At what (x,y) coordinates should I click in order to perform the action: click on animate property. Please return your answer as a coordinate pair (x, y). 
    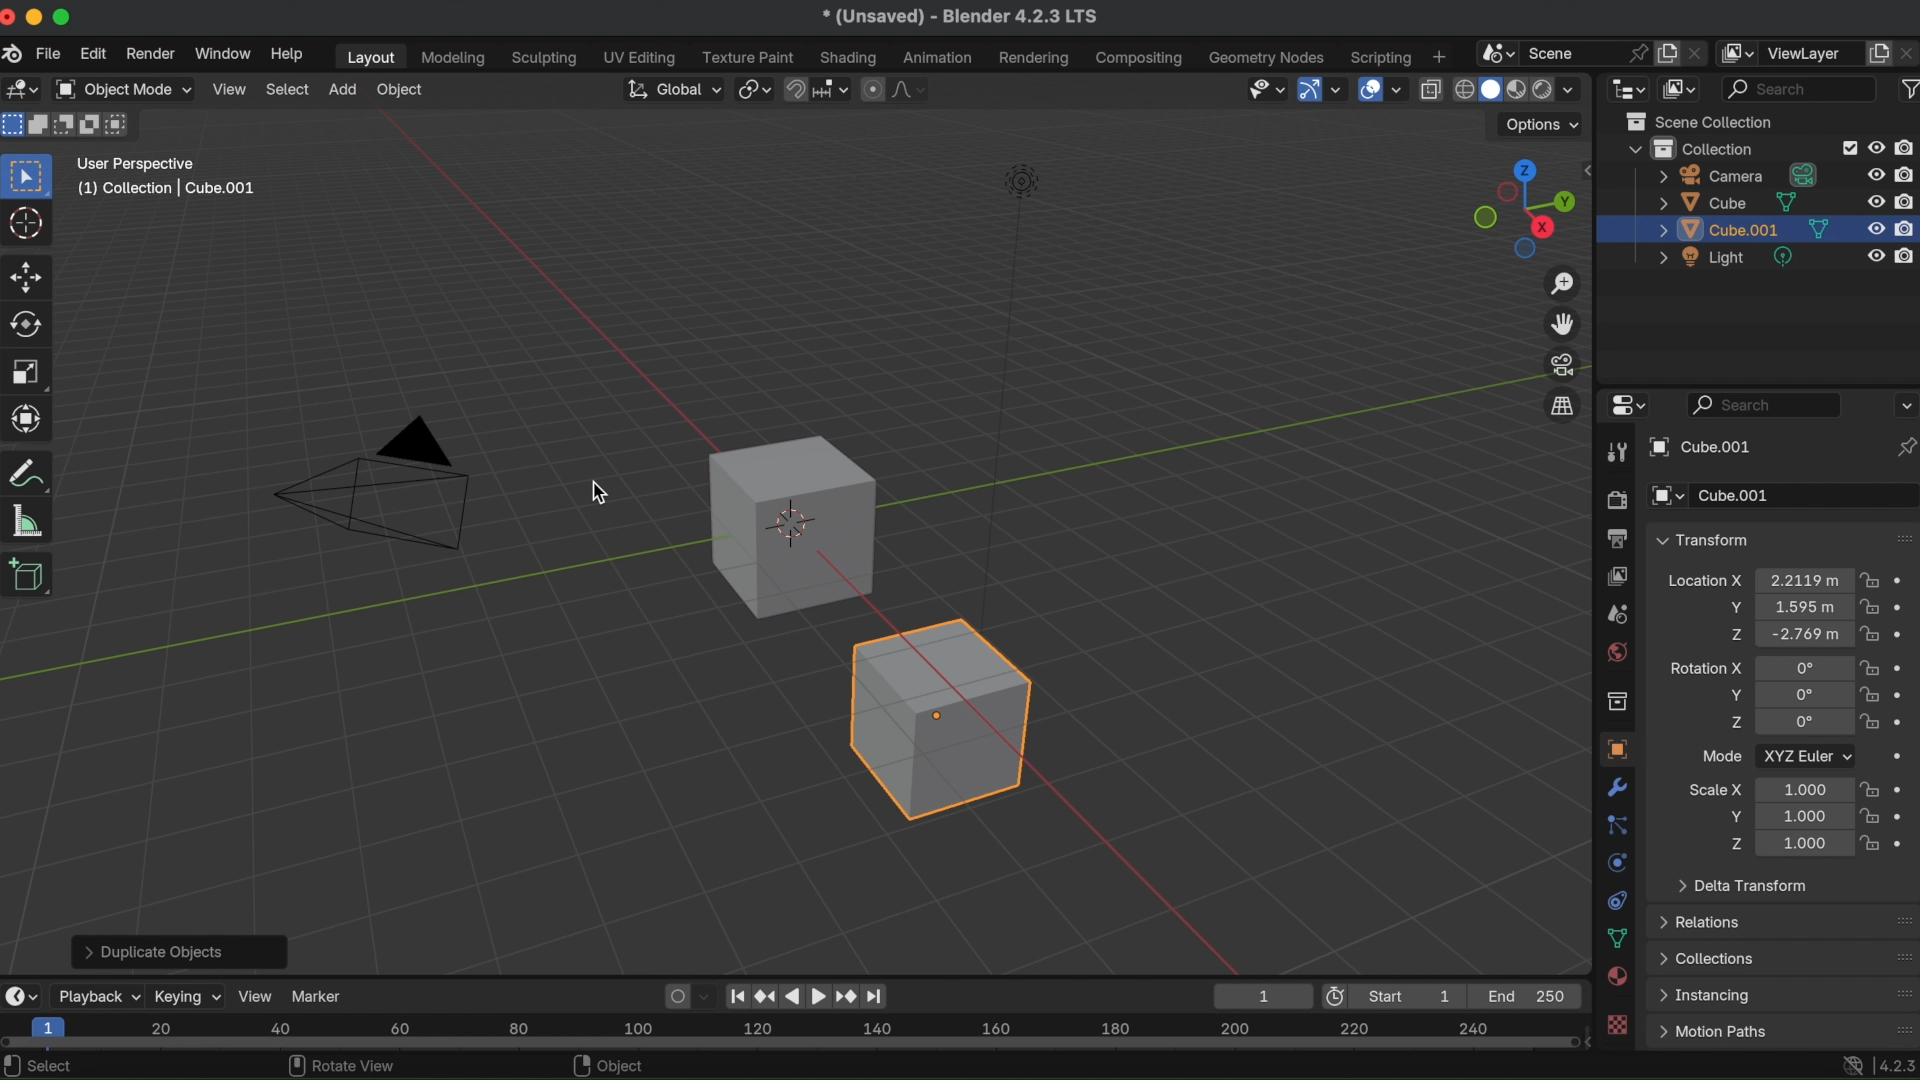
    Looking at the image, I should click on (1907, 722).